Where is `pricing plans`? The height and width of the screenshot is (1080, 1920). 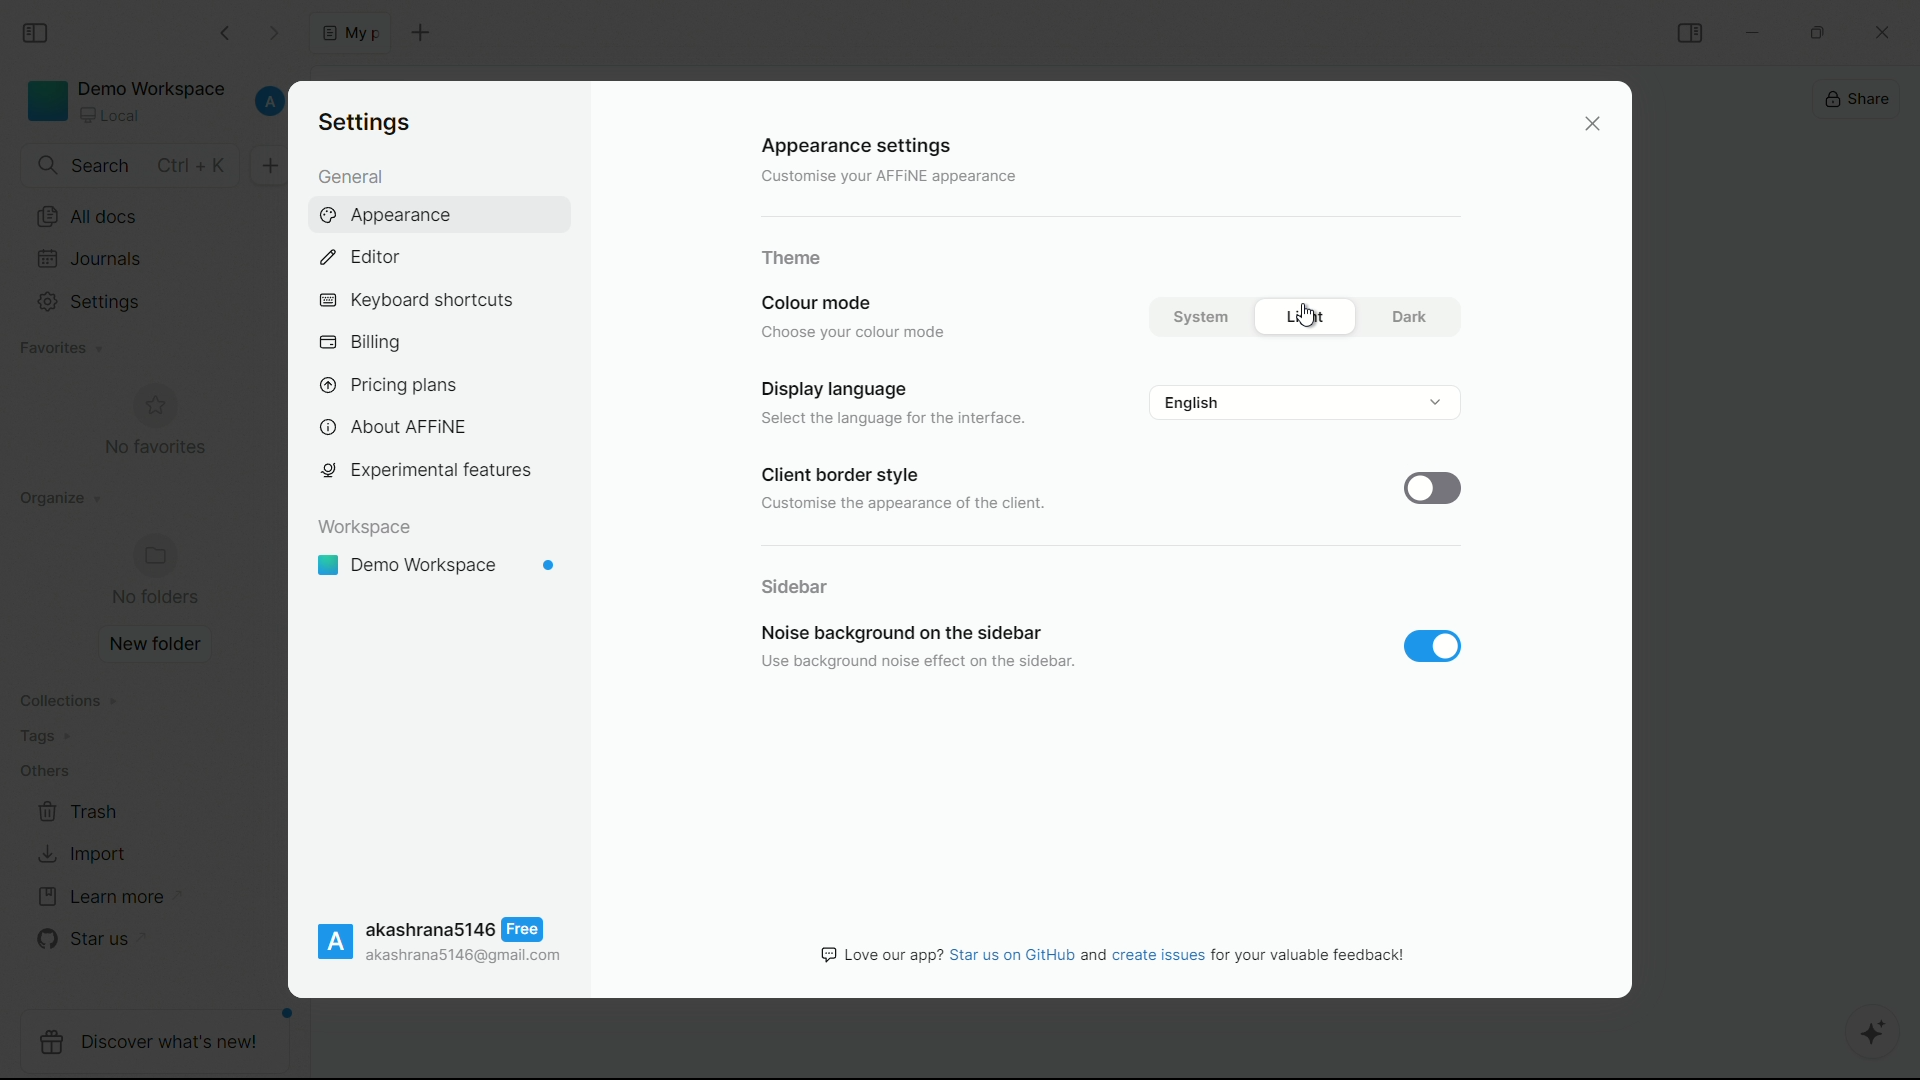
pricing plans is located at coordinates (387, 383).